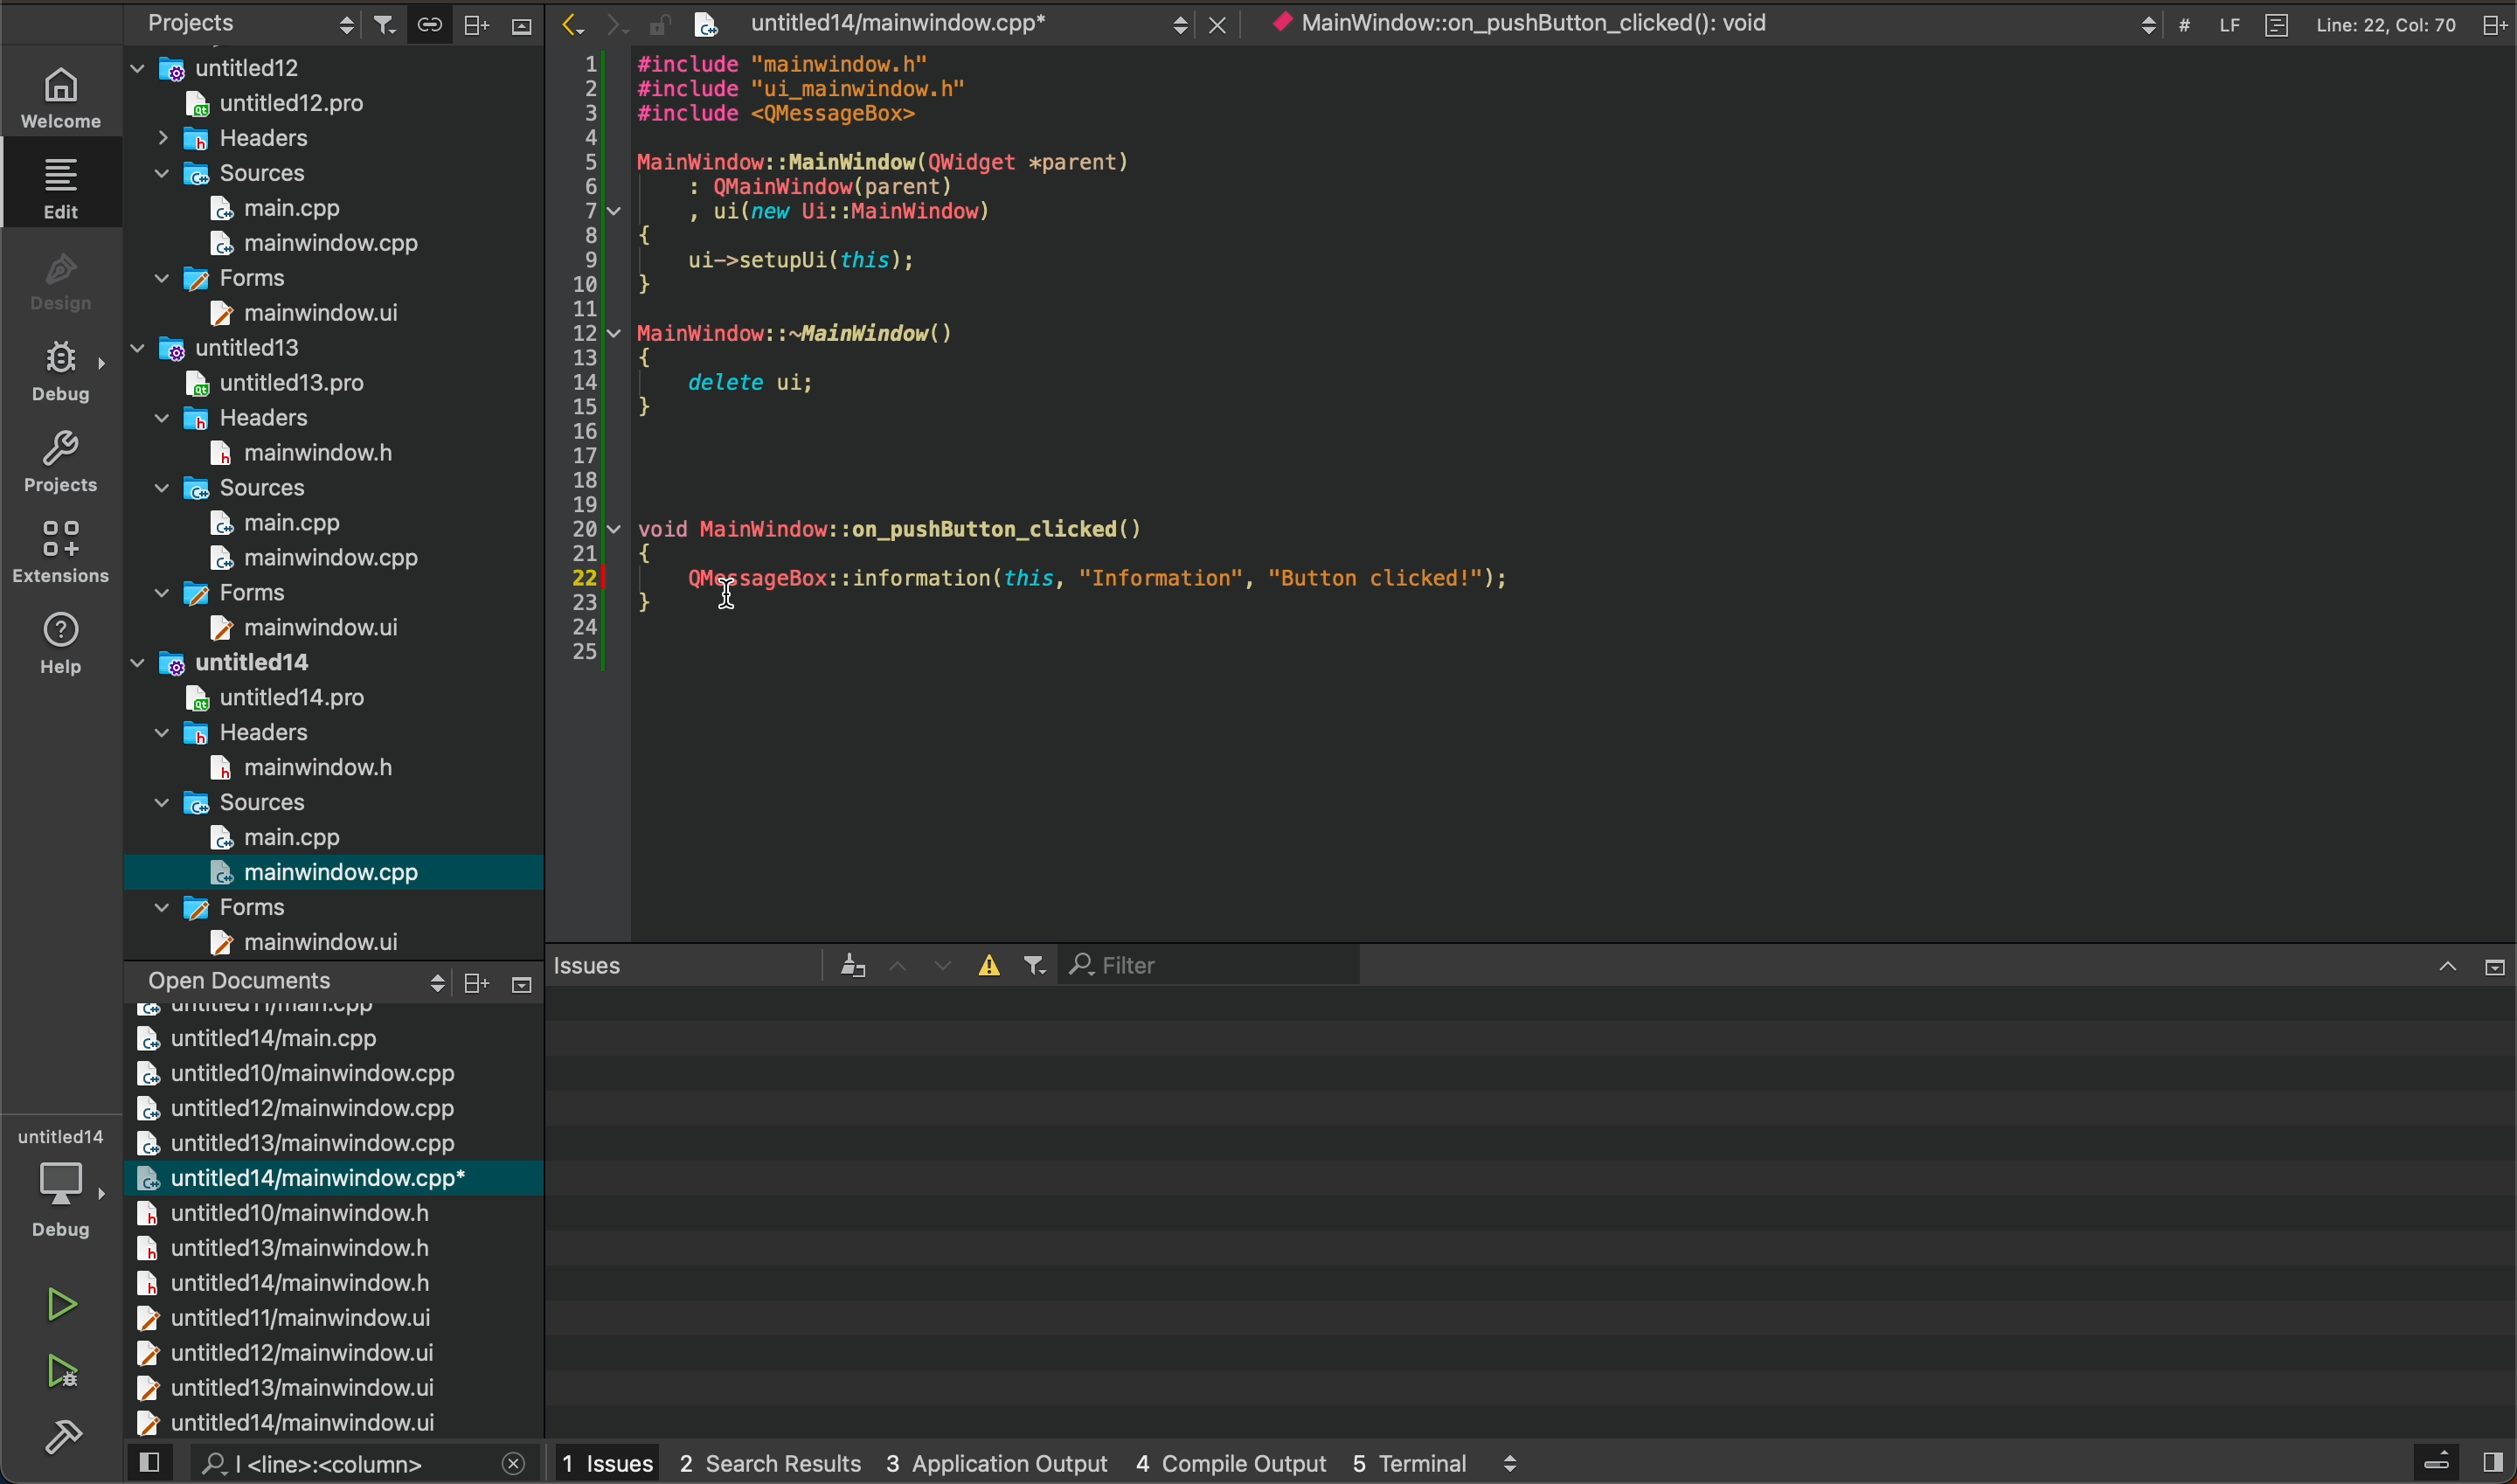 Image resolution: width=2517 pixels, height=1484 pixels. What do you see at coordinates (59, 460) in the screenshot?
I see `projects` at bounding box center [59, 460].